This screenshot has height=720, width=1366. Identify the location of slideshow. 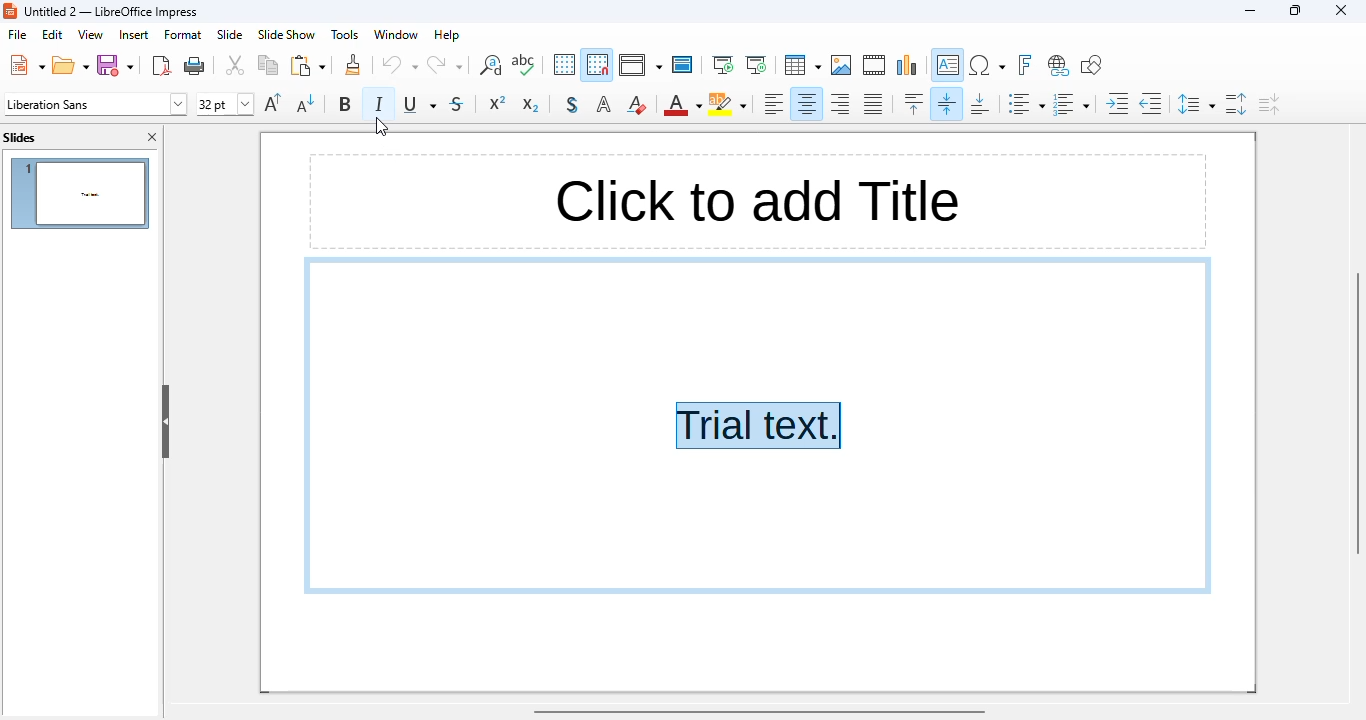
(287, 35).